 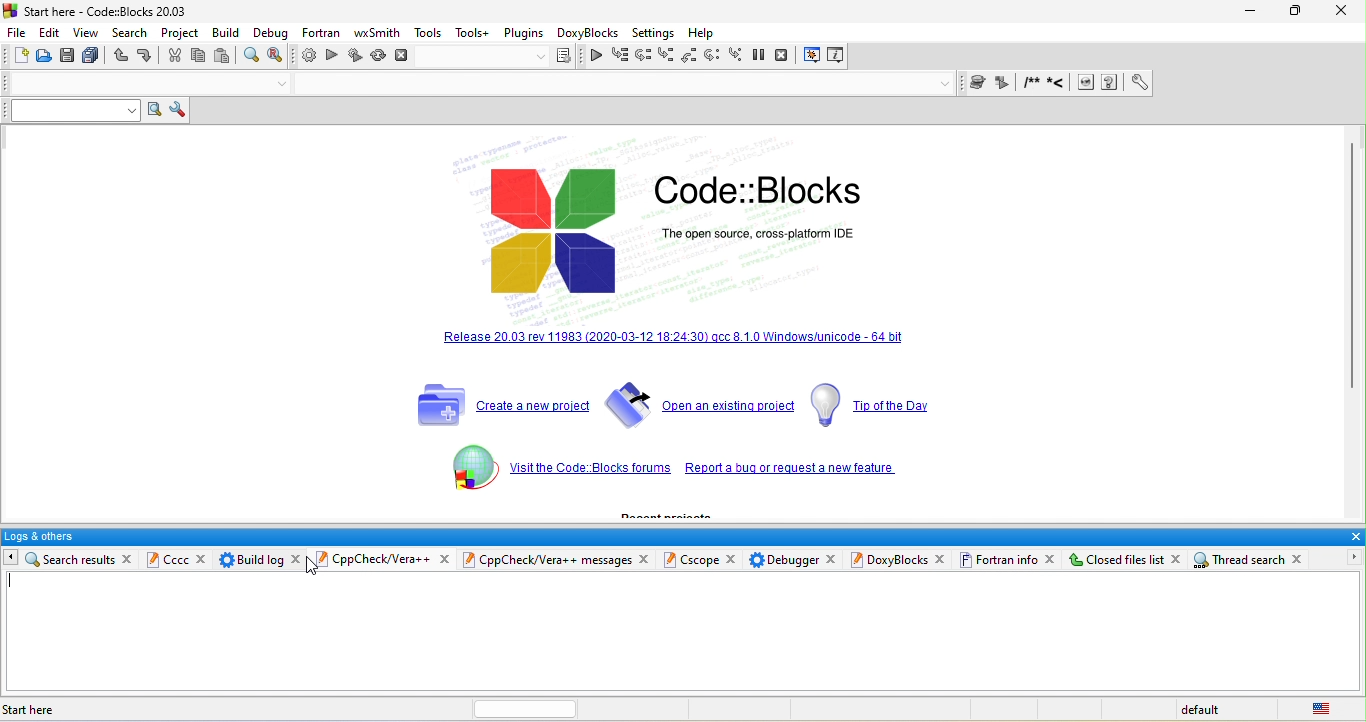 What do you see at coordinates (283, 86) in the screenshot?
I see `drop down` at bounding box center [283, 86].